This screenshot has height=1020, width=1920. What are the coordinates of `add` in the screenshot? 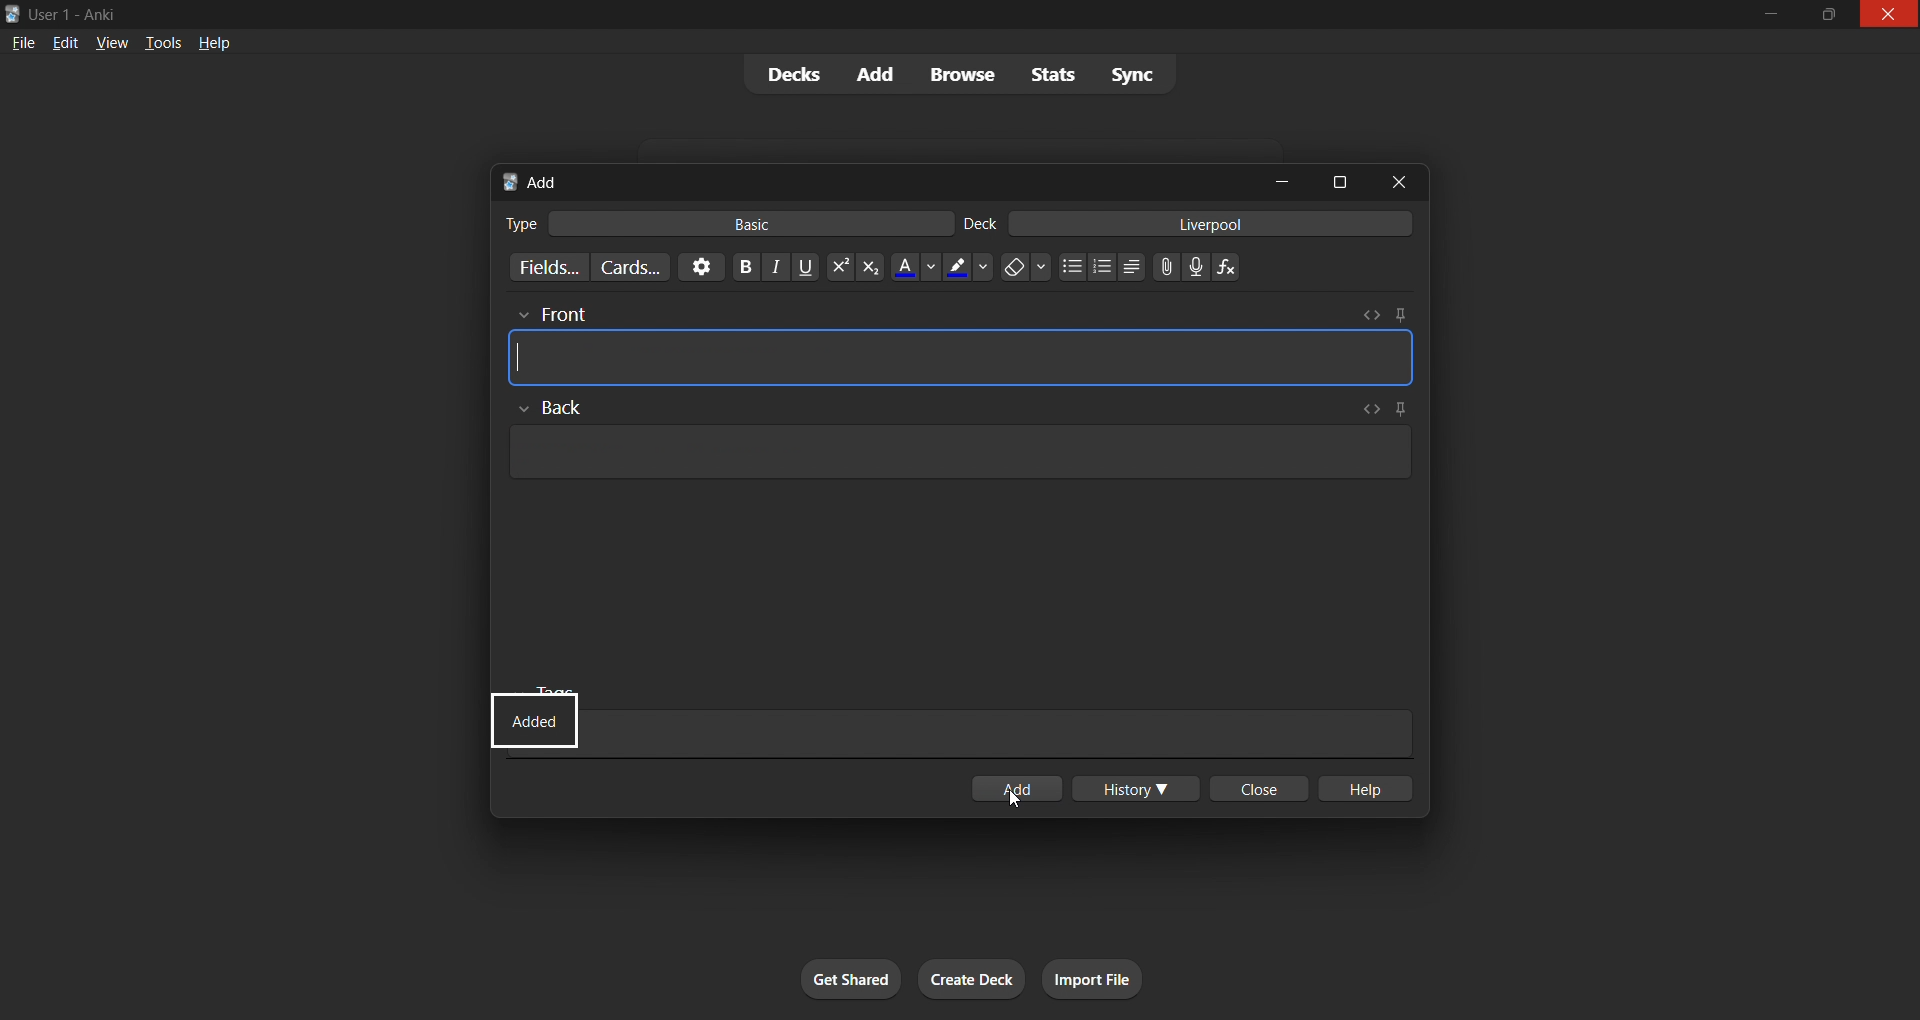 It's located at (877, 72).